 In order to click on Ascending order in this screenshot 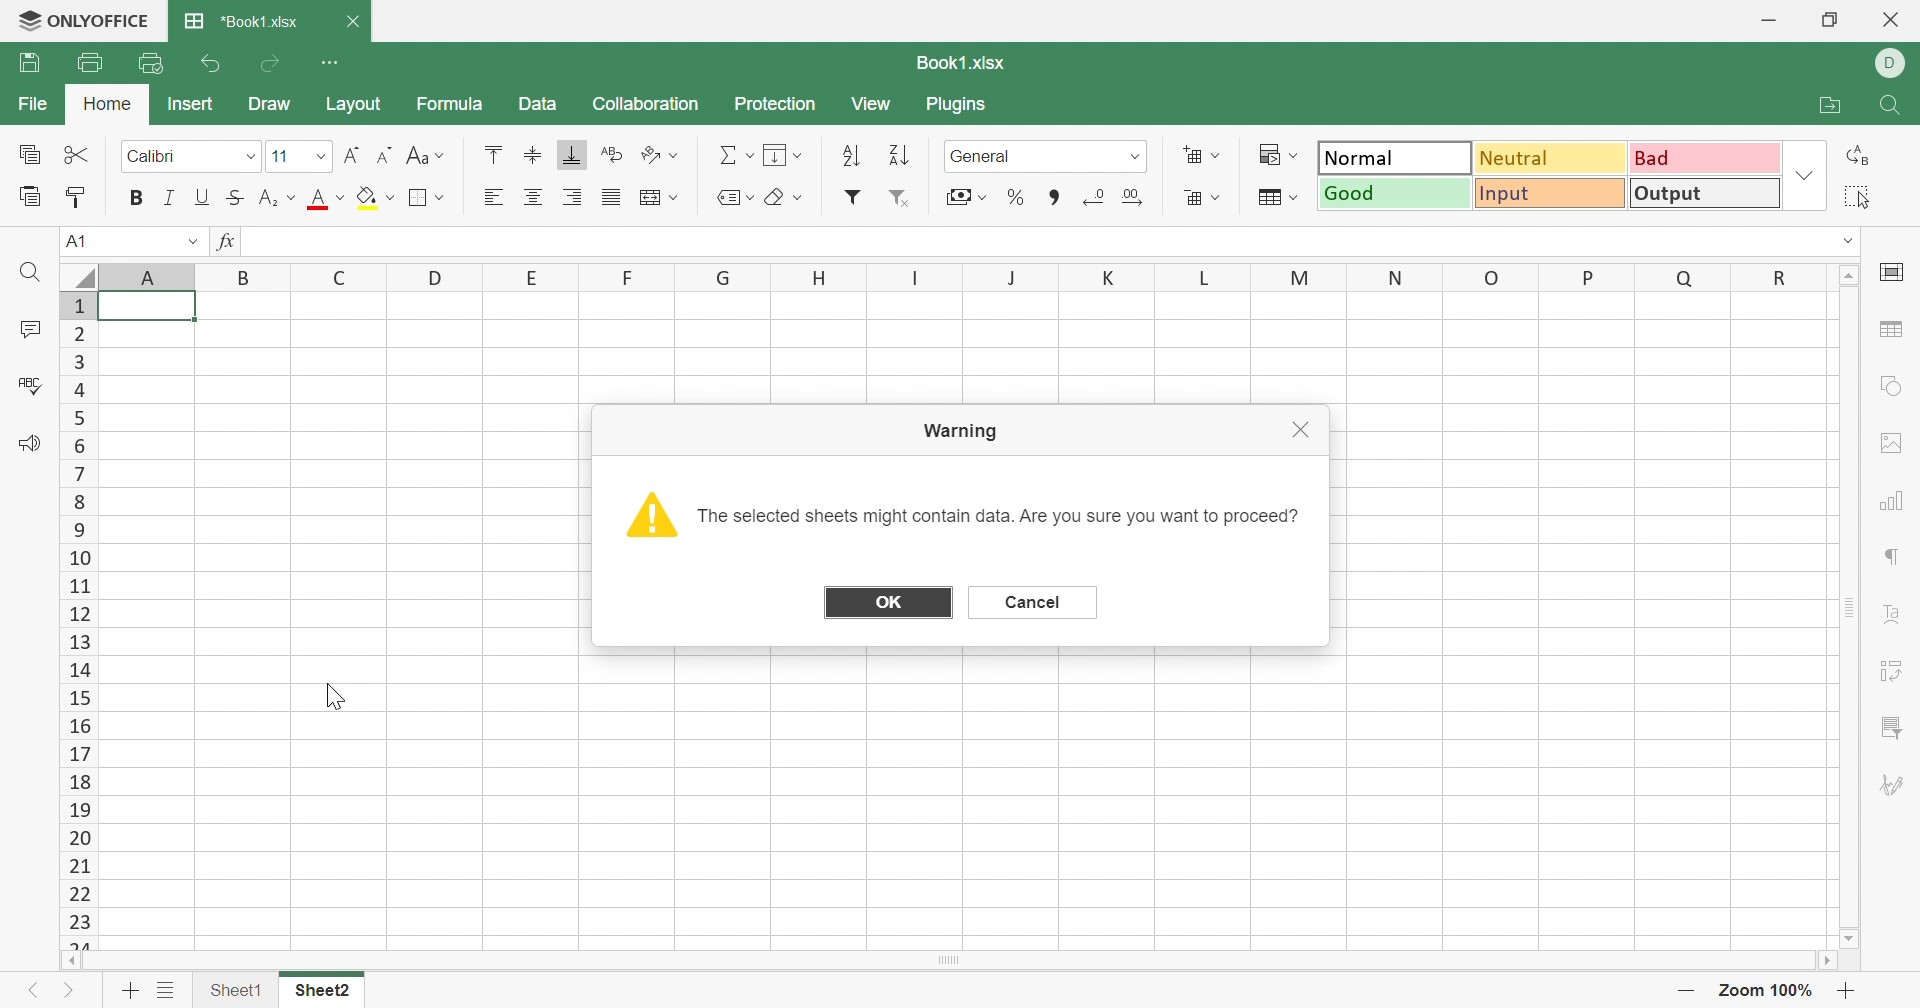, I will do `click(847, 156)`.